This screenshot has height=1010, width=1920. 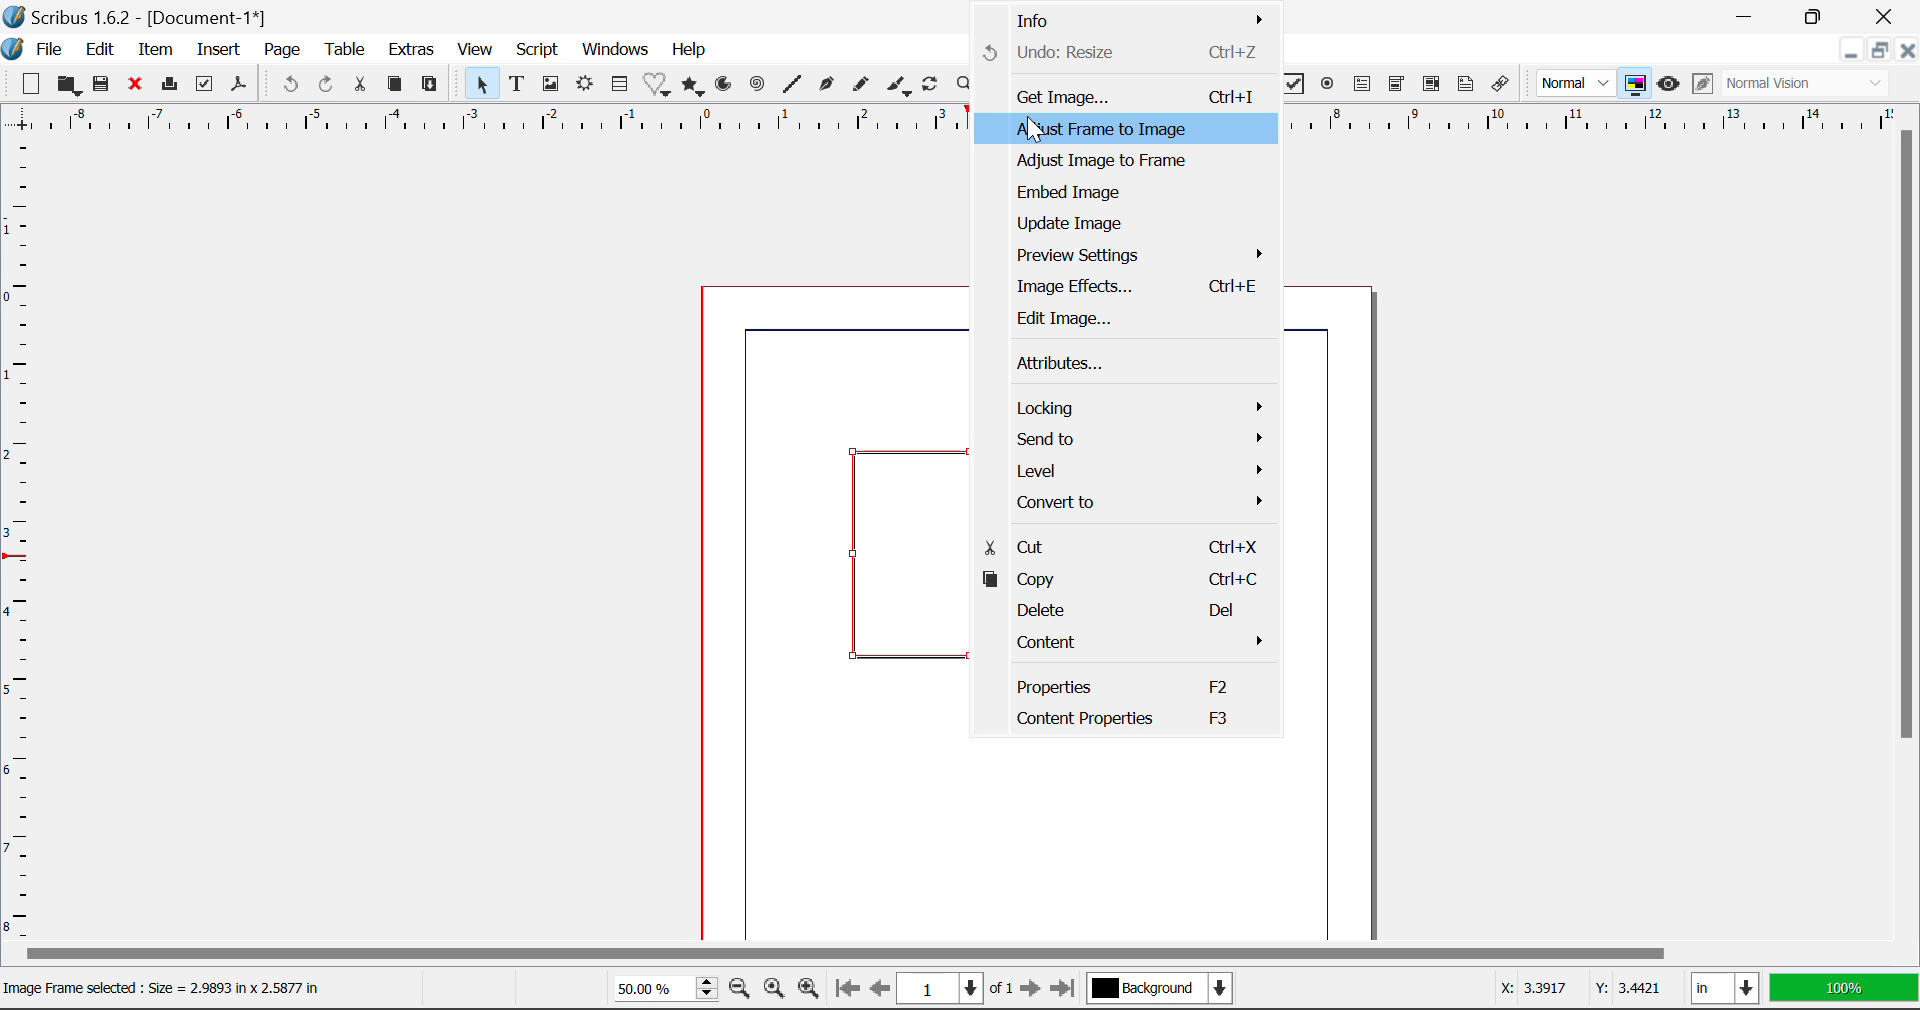 What do you see at coordinates (169, 84) in the screenshot?
I see `Print` at bounding box center [169, 84].